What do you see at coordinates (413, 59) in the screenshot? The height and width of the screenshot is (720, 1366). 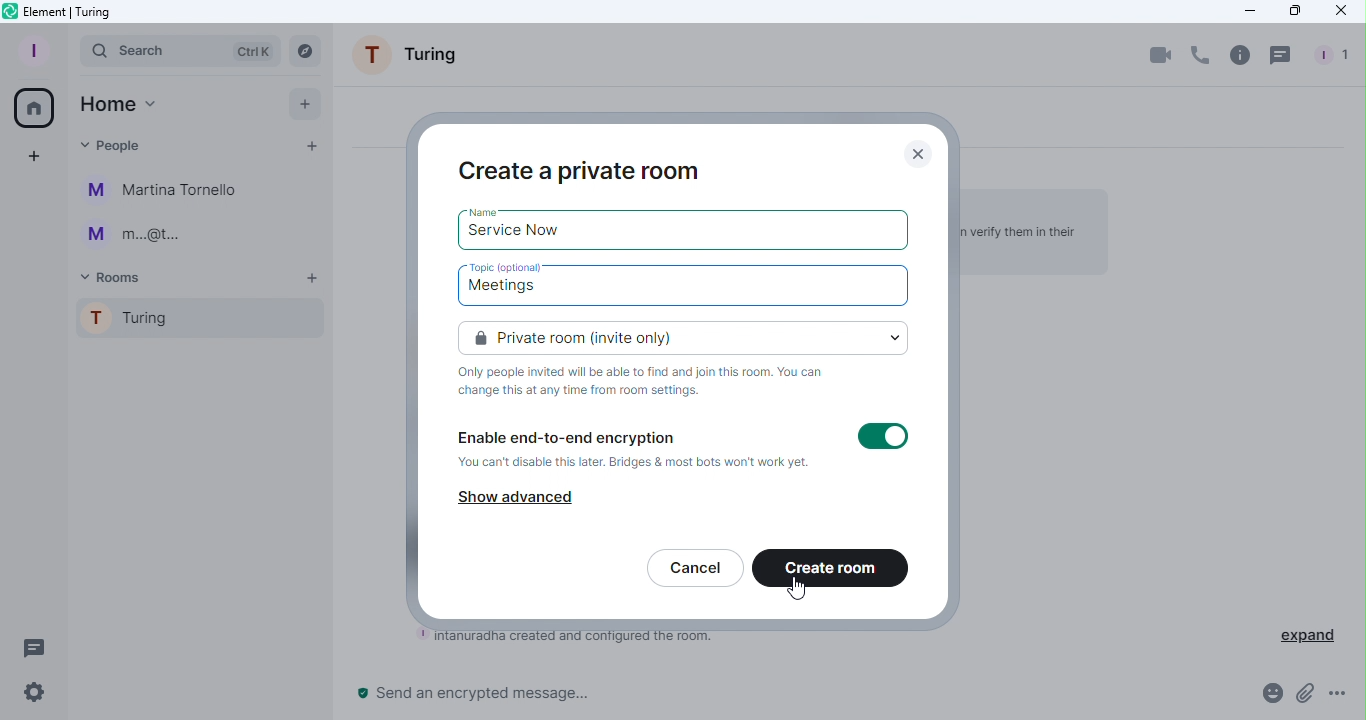 I see `Room name` at bounding box center [413, 59].